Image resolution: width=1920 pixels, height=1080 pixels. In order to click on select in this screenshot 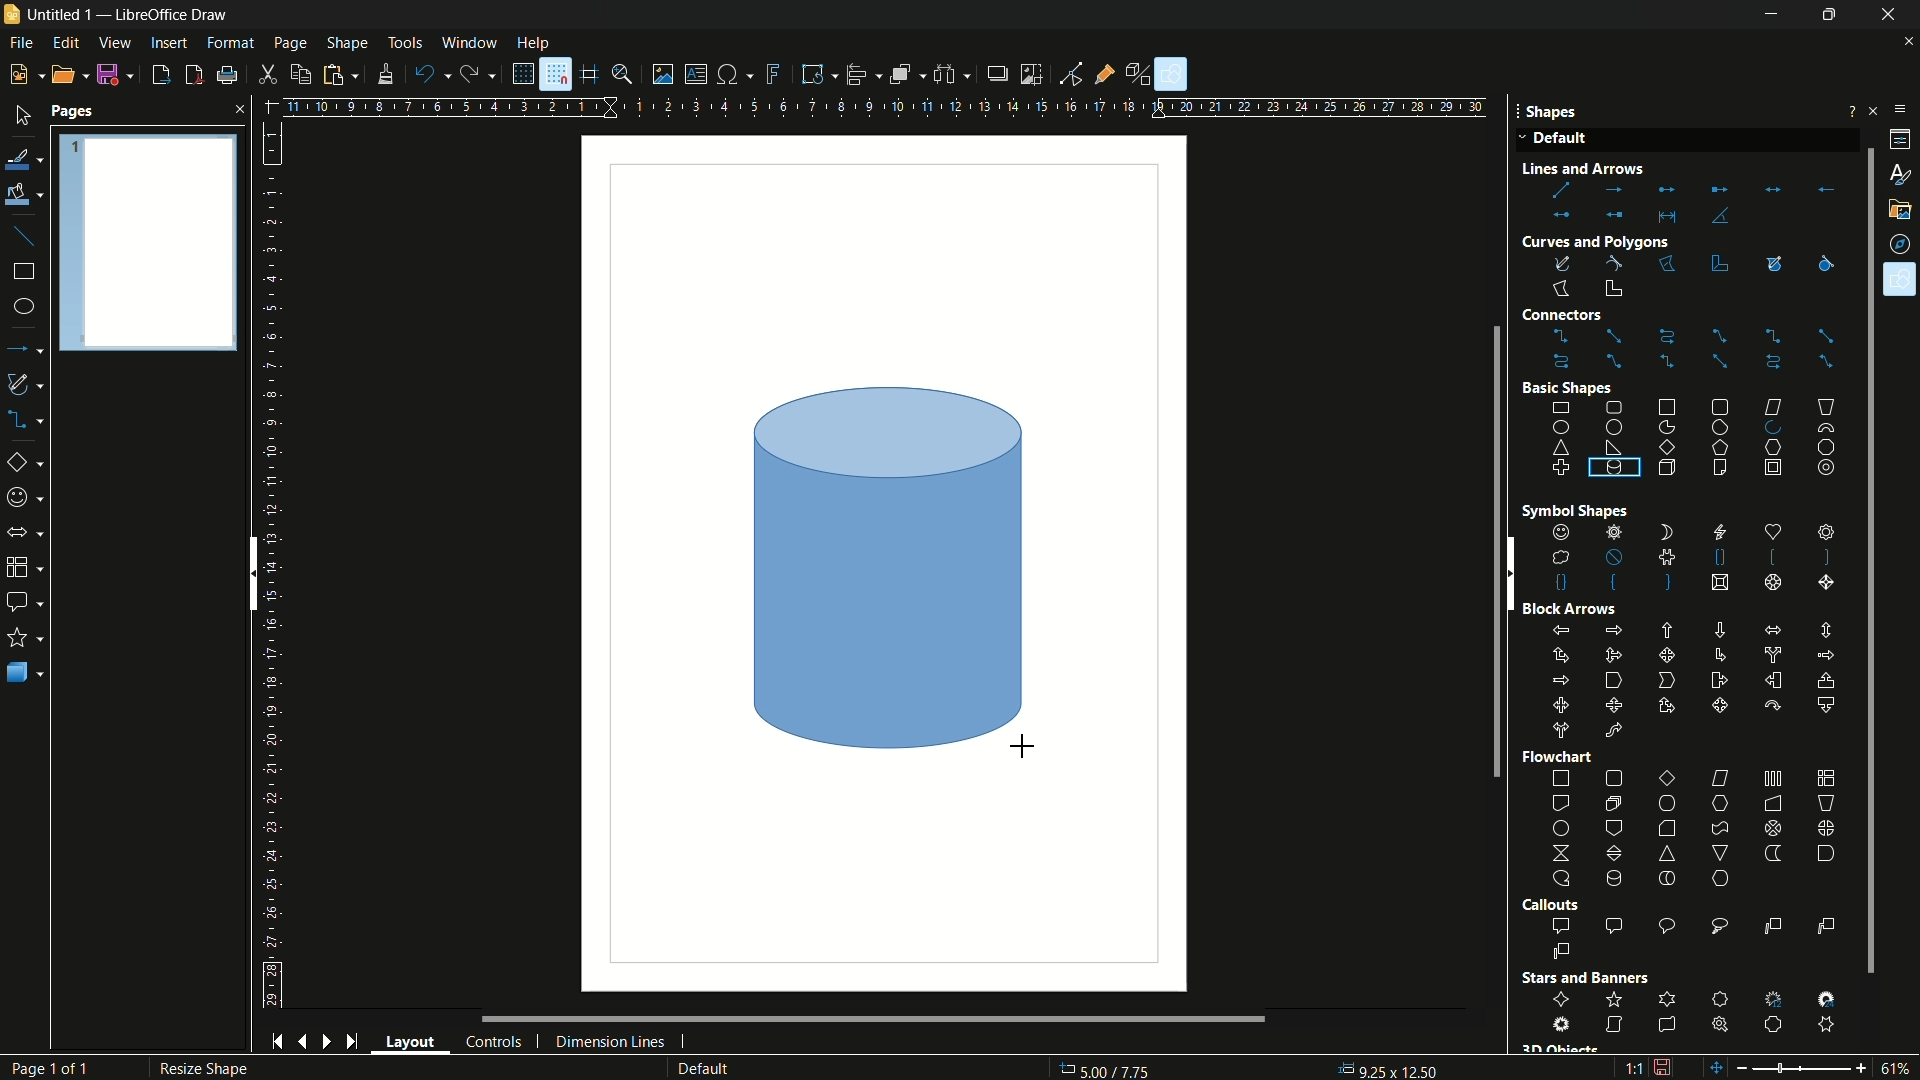, I will do `click(22, 115)`.